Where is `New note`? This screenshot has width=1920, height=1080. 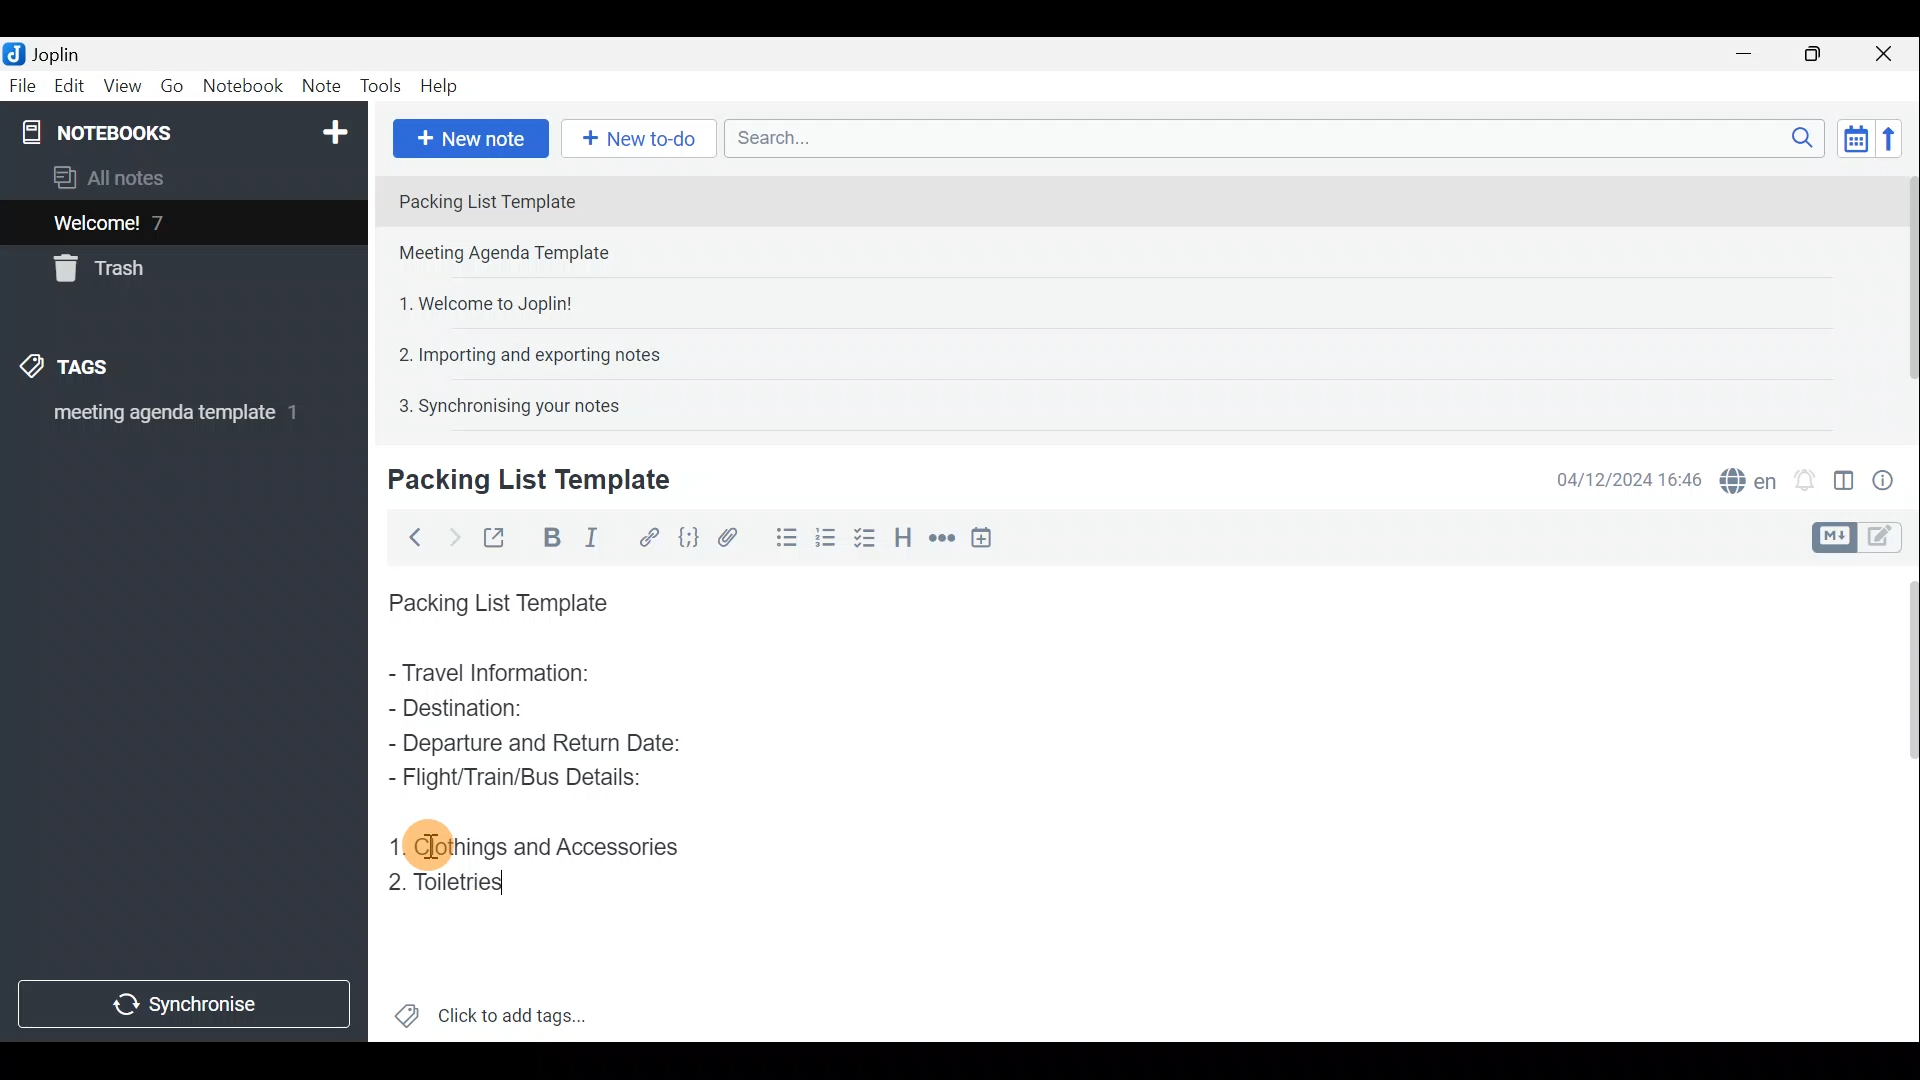
New note is located at coordinates (469, 136).